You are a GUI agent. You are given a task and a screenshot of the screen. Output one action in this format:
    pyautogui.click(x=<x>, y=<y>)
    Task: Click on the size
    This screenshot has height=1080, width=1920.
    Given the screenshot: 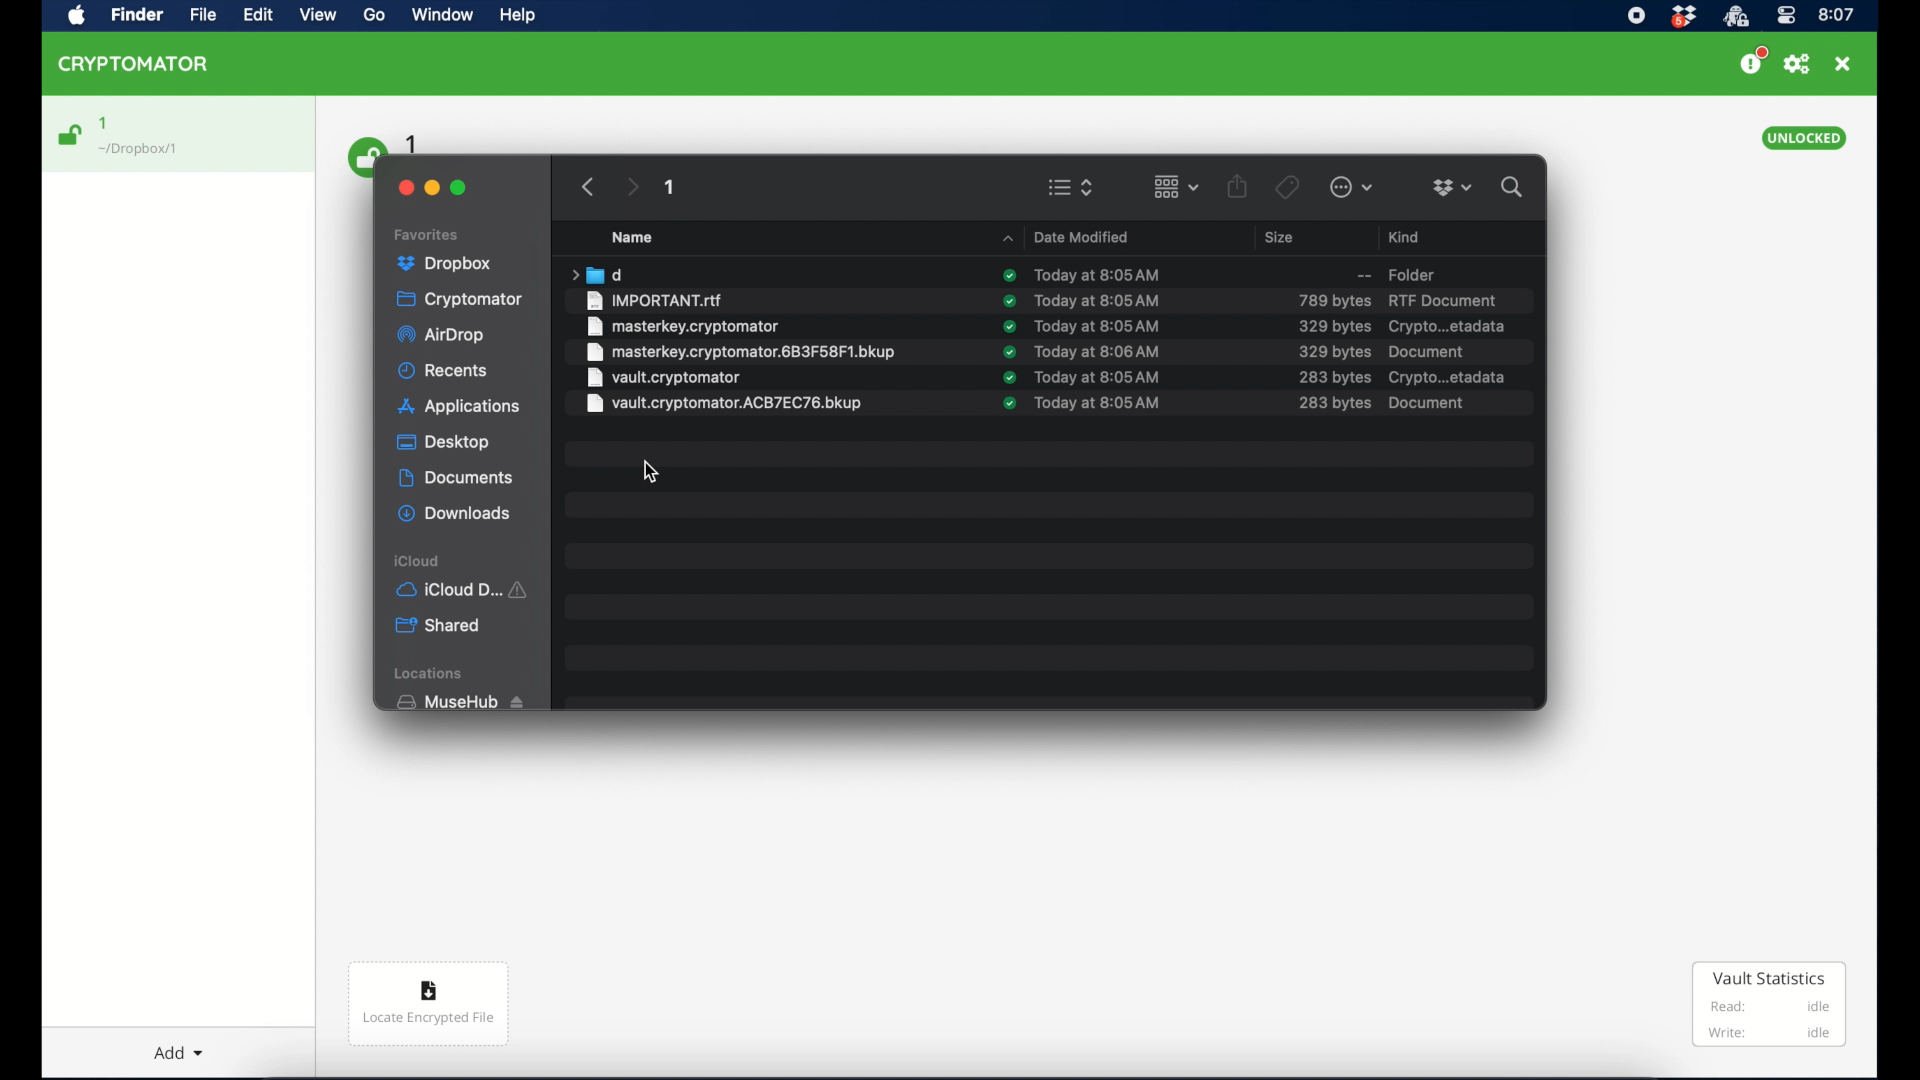 What is the action you would take?
    pyautogui.click(x=1333, y=300)
    